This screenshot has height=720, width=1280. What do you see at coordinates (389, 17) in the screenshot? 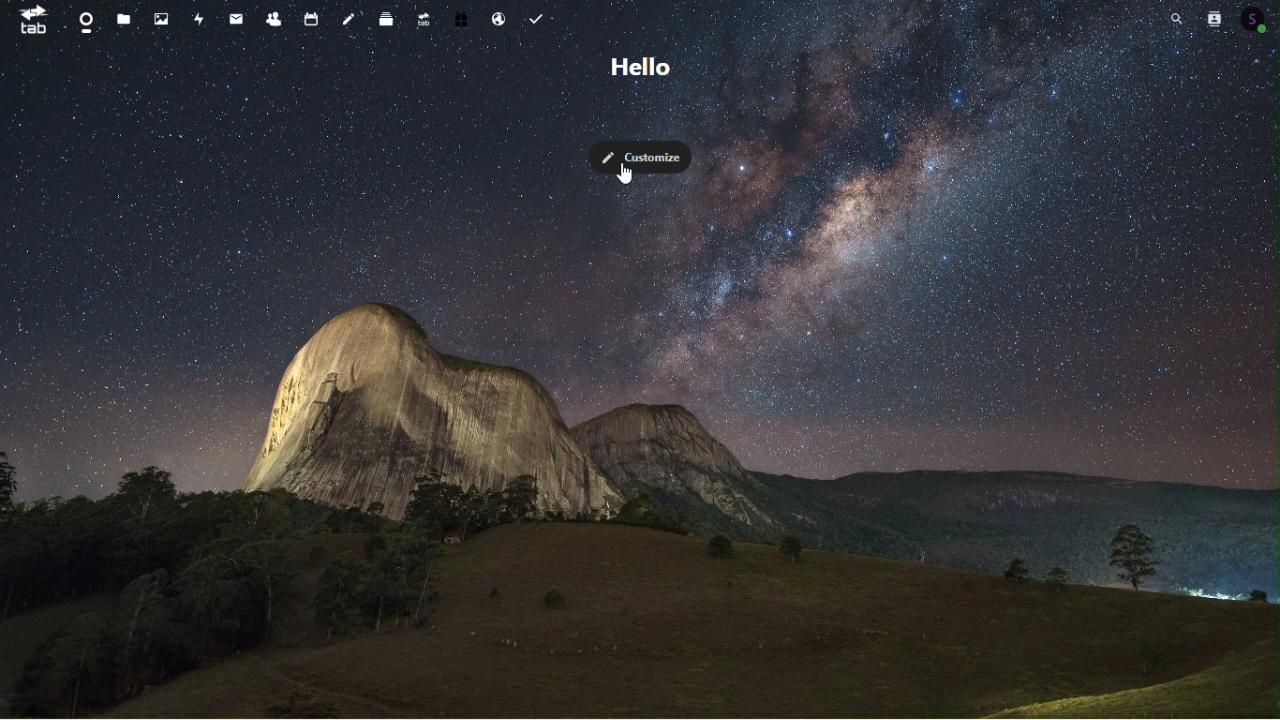
I see `Deck` at bounding box center [389, 17].